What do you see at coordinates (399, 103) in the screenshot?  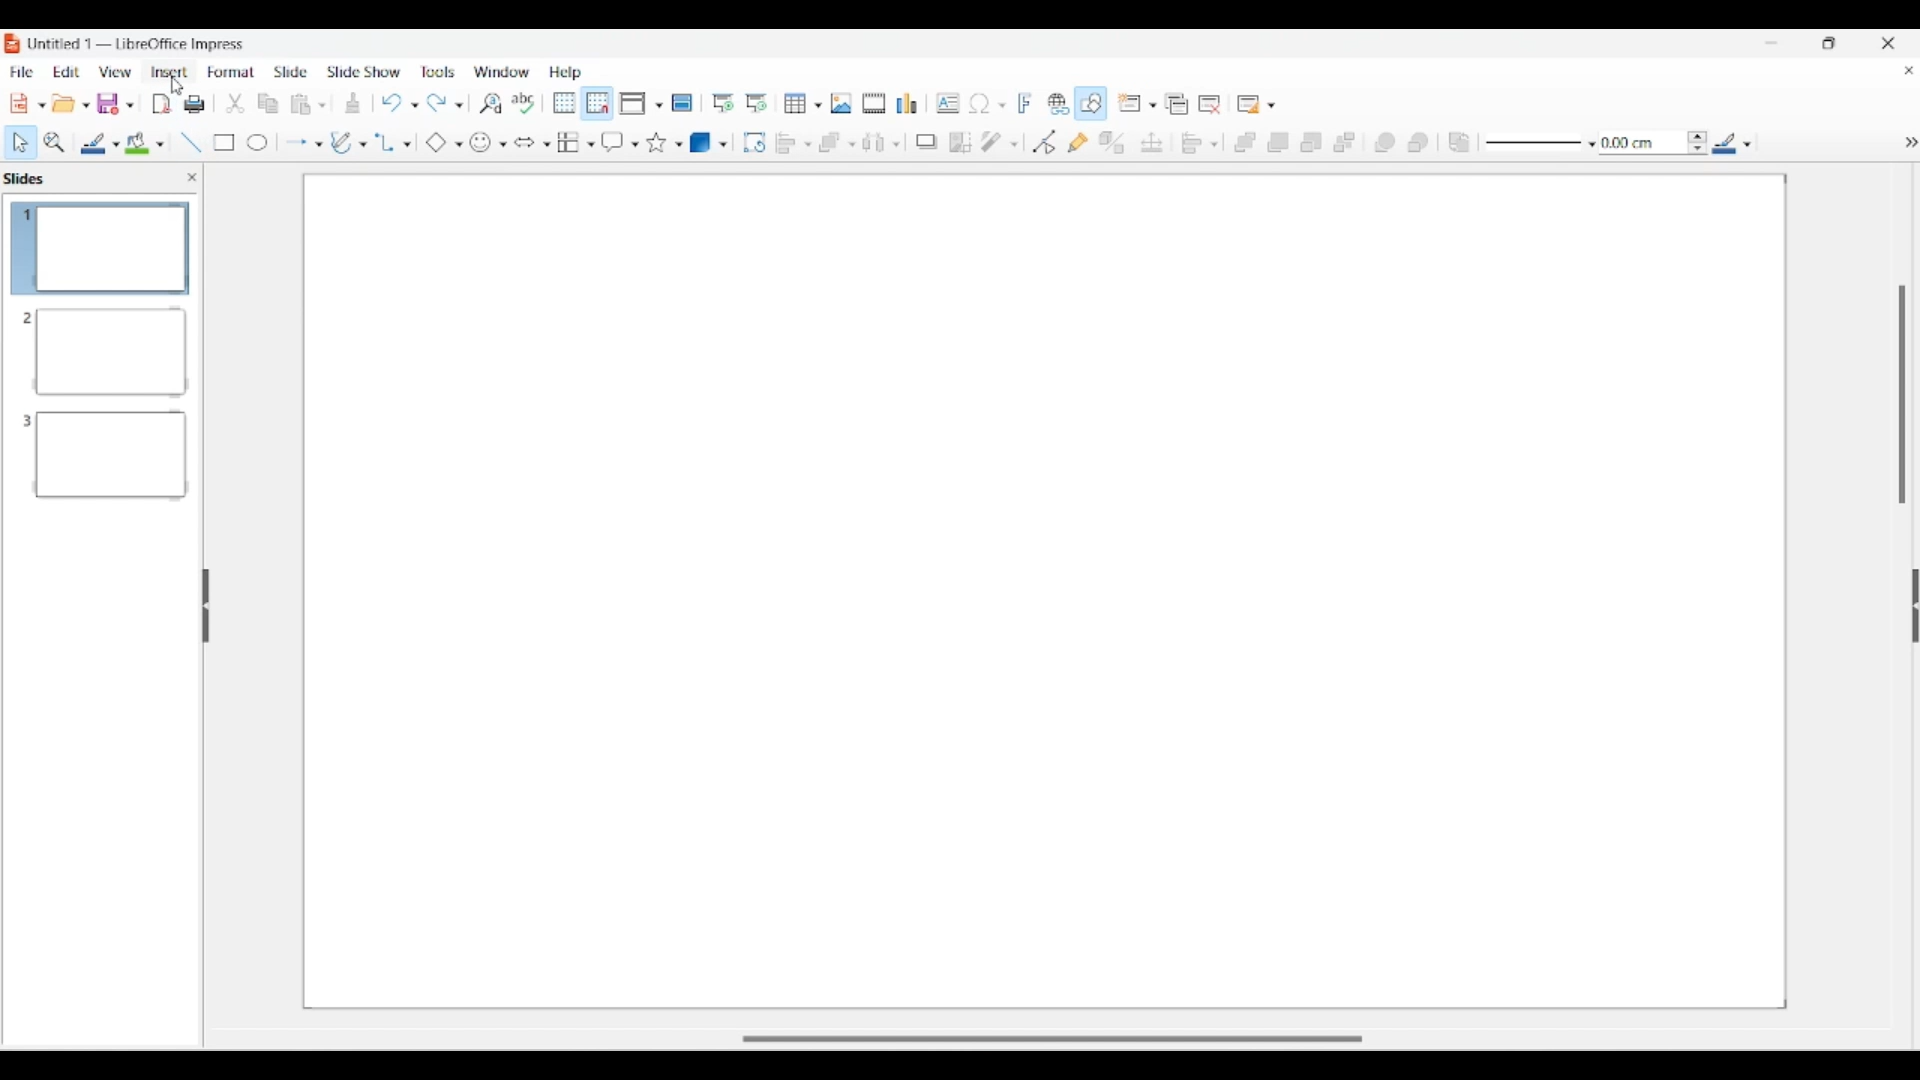 I see `Undo options` at bounding box center [399, 103].